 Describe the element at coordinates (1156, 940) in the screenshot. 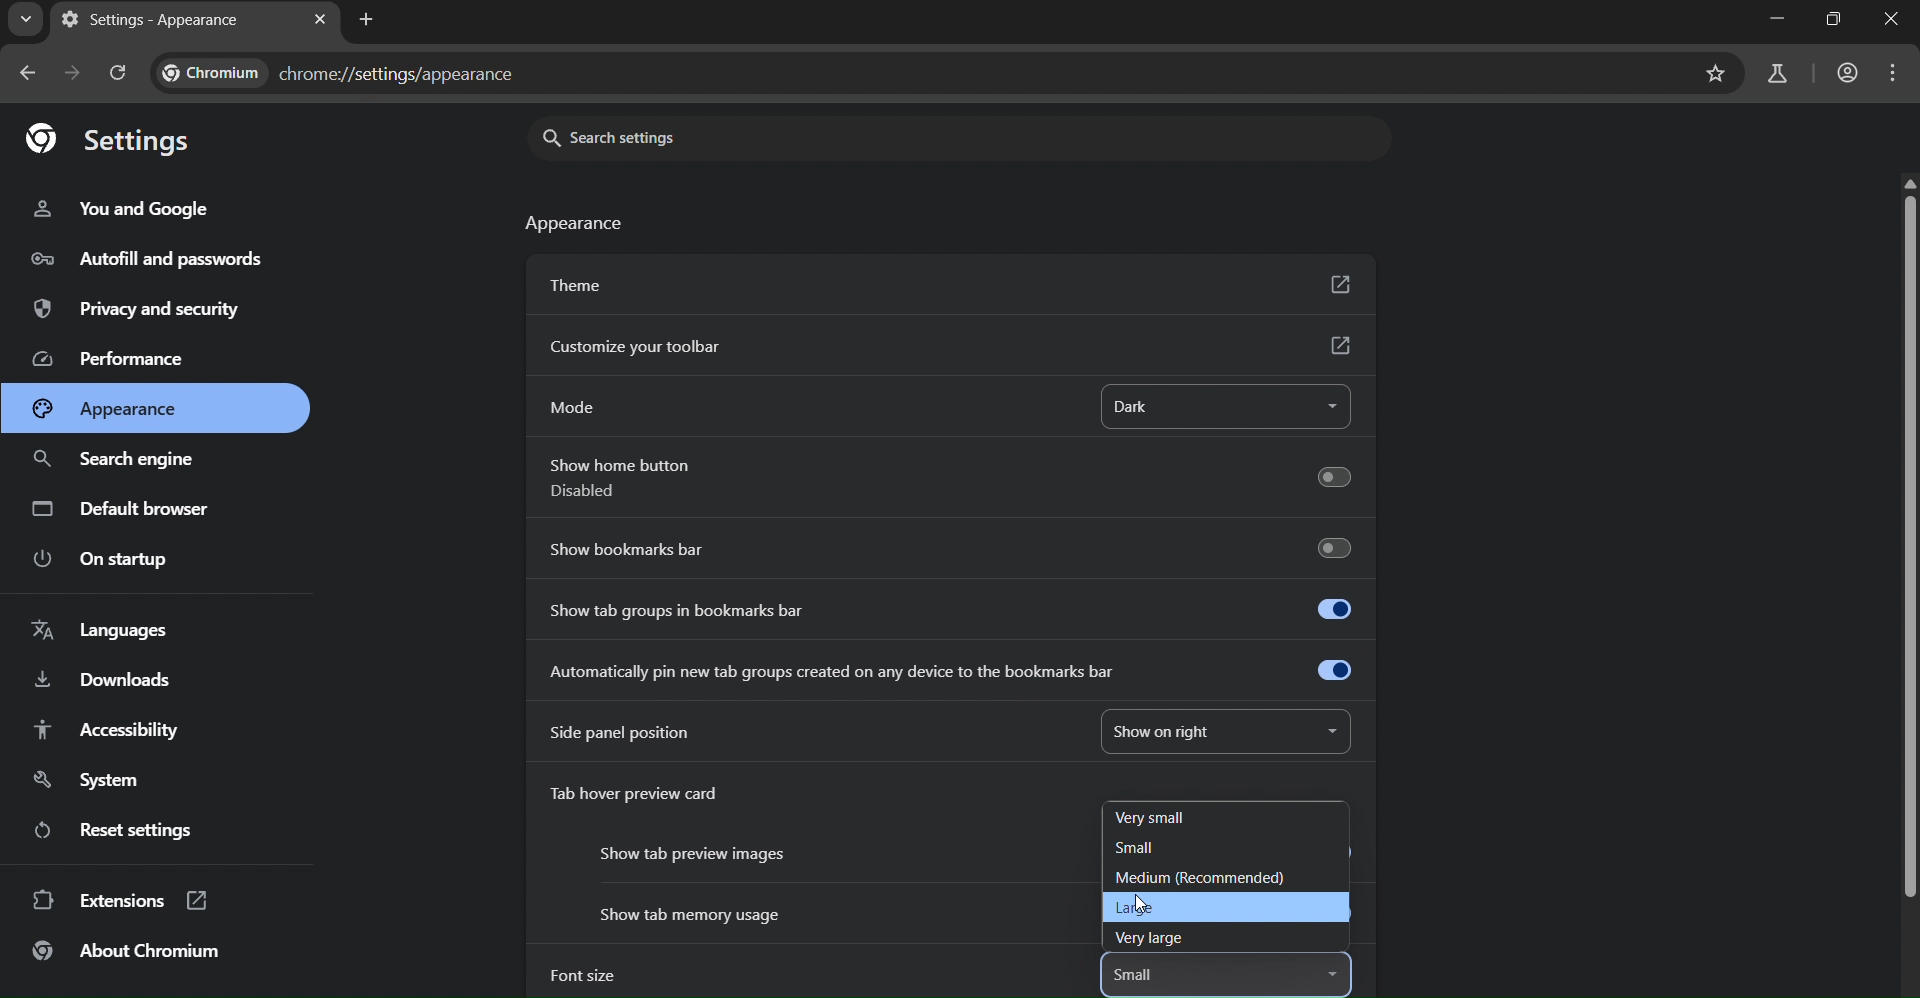

I see `very large` at that location.